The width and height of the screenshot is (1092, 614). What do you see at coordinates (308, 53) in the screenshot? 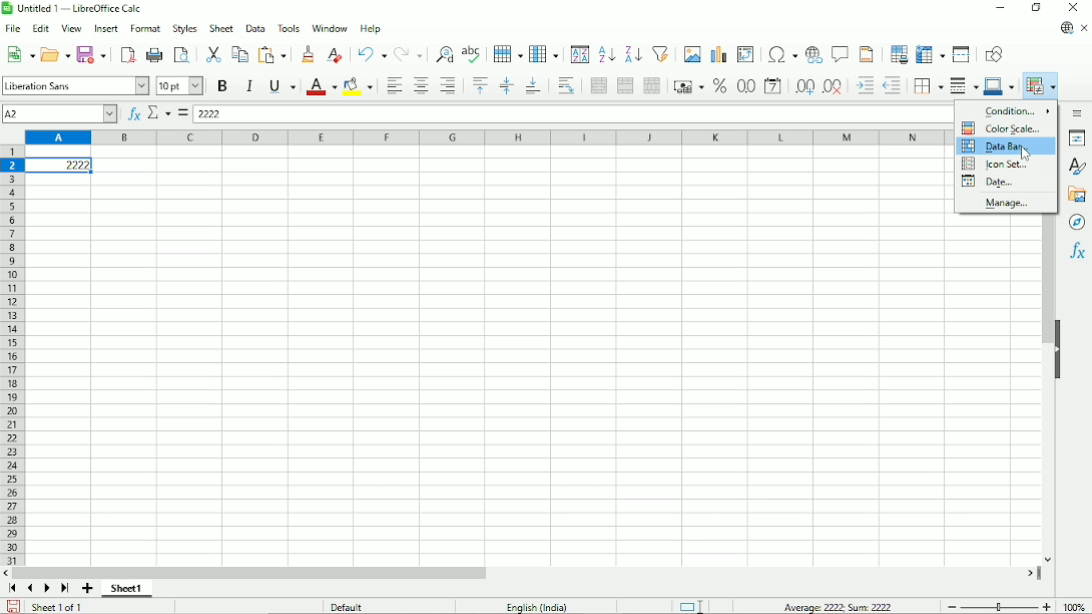
I see `Clone formatting` at bounding box center [308, 53].